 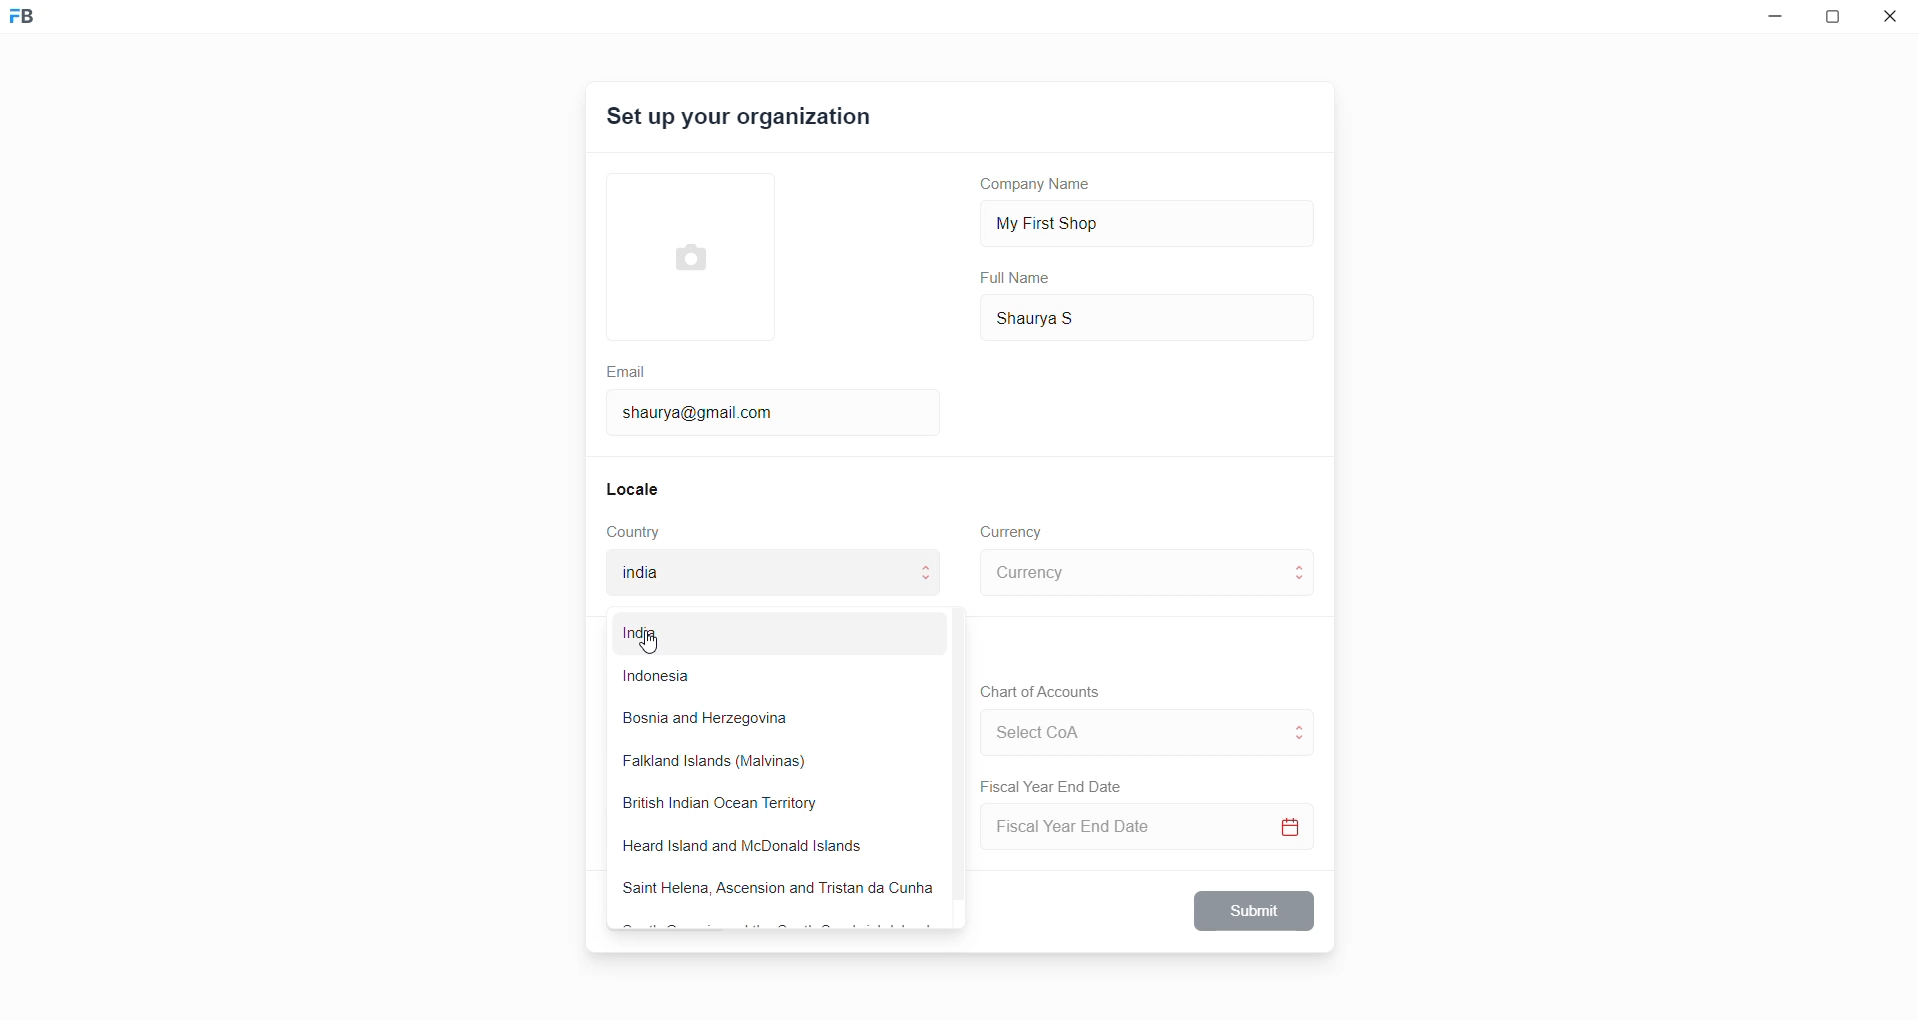 What do you see at coordinates (1304, 583) in the screenshot?
I see `move to below currency` at bounding box center [1304, 583].